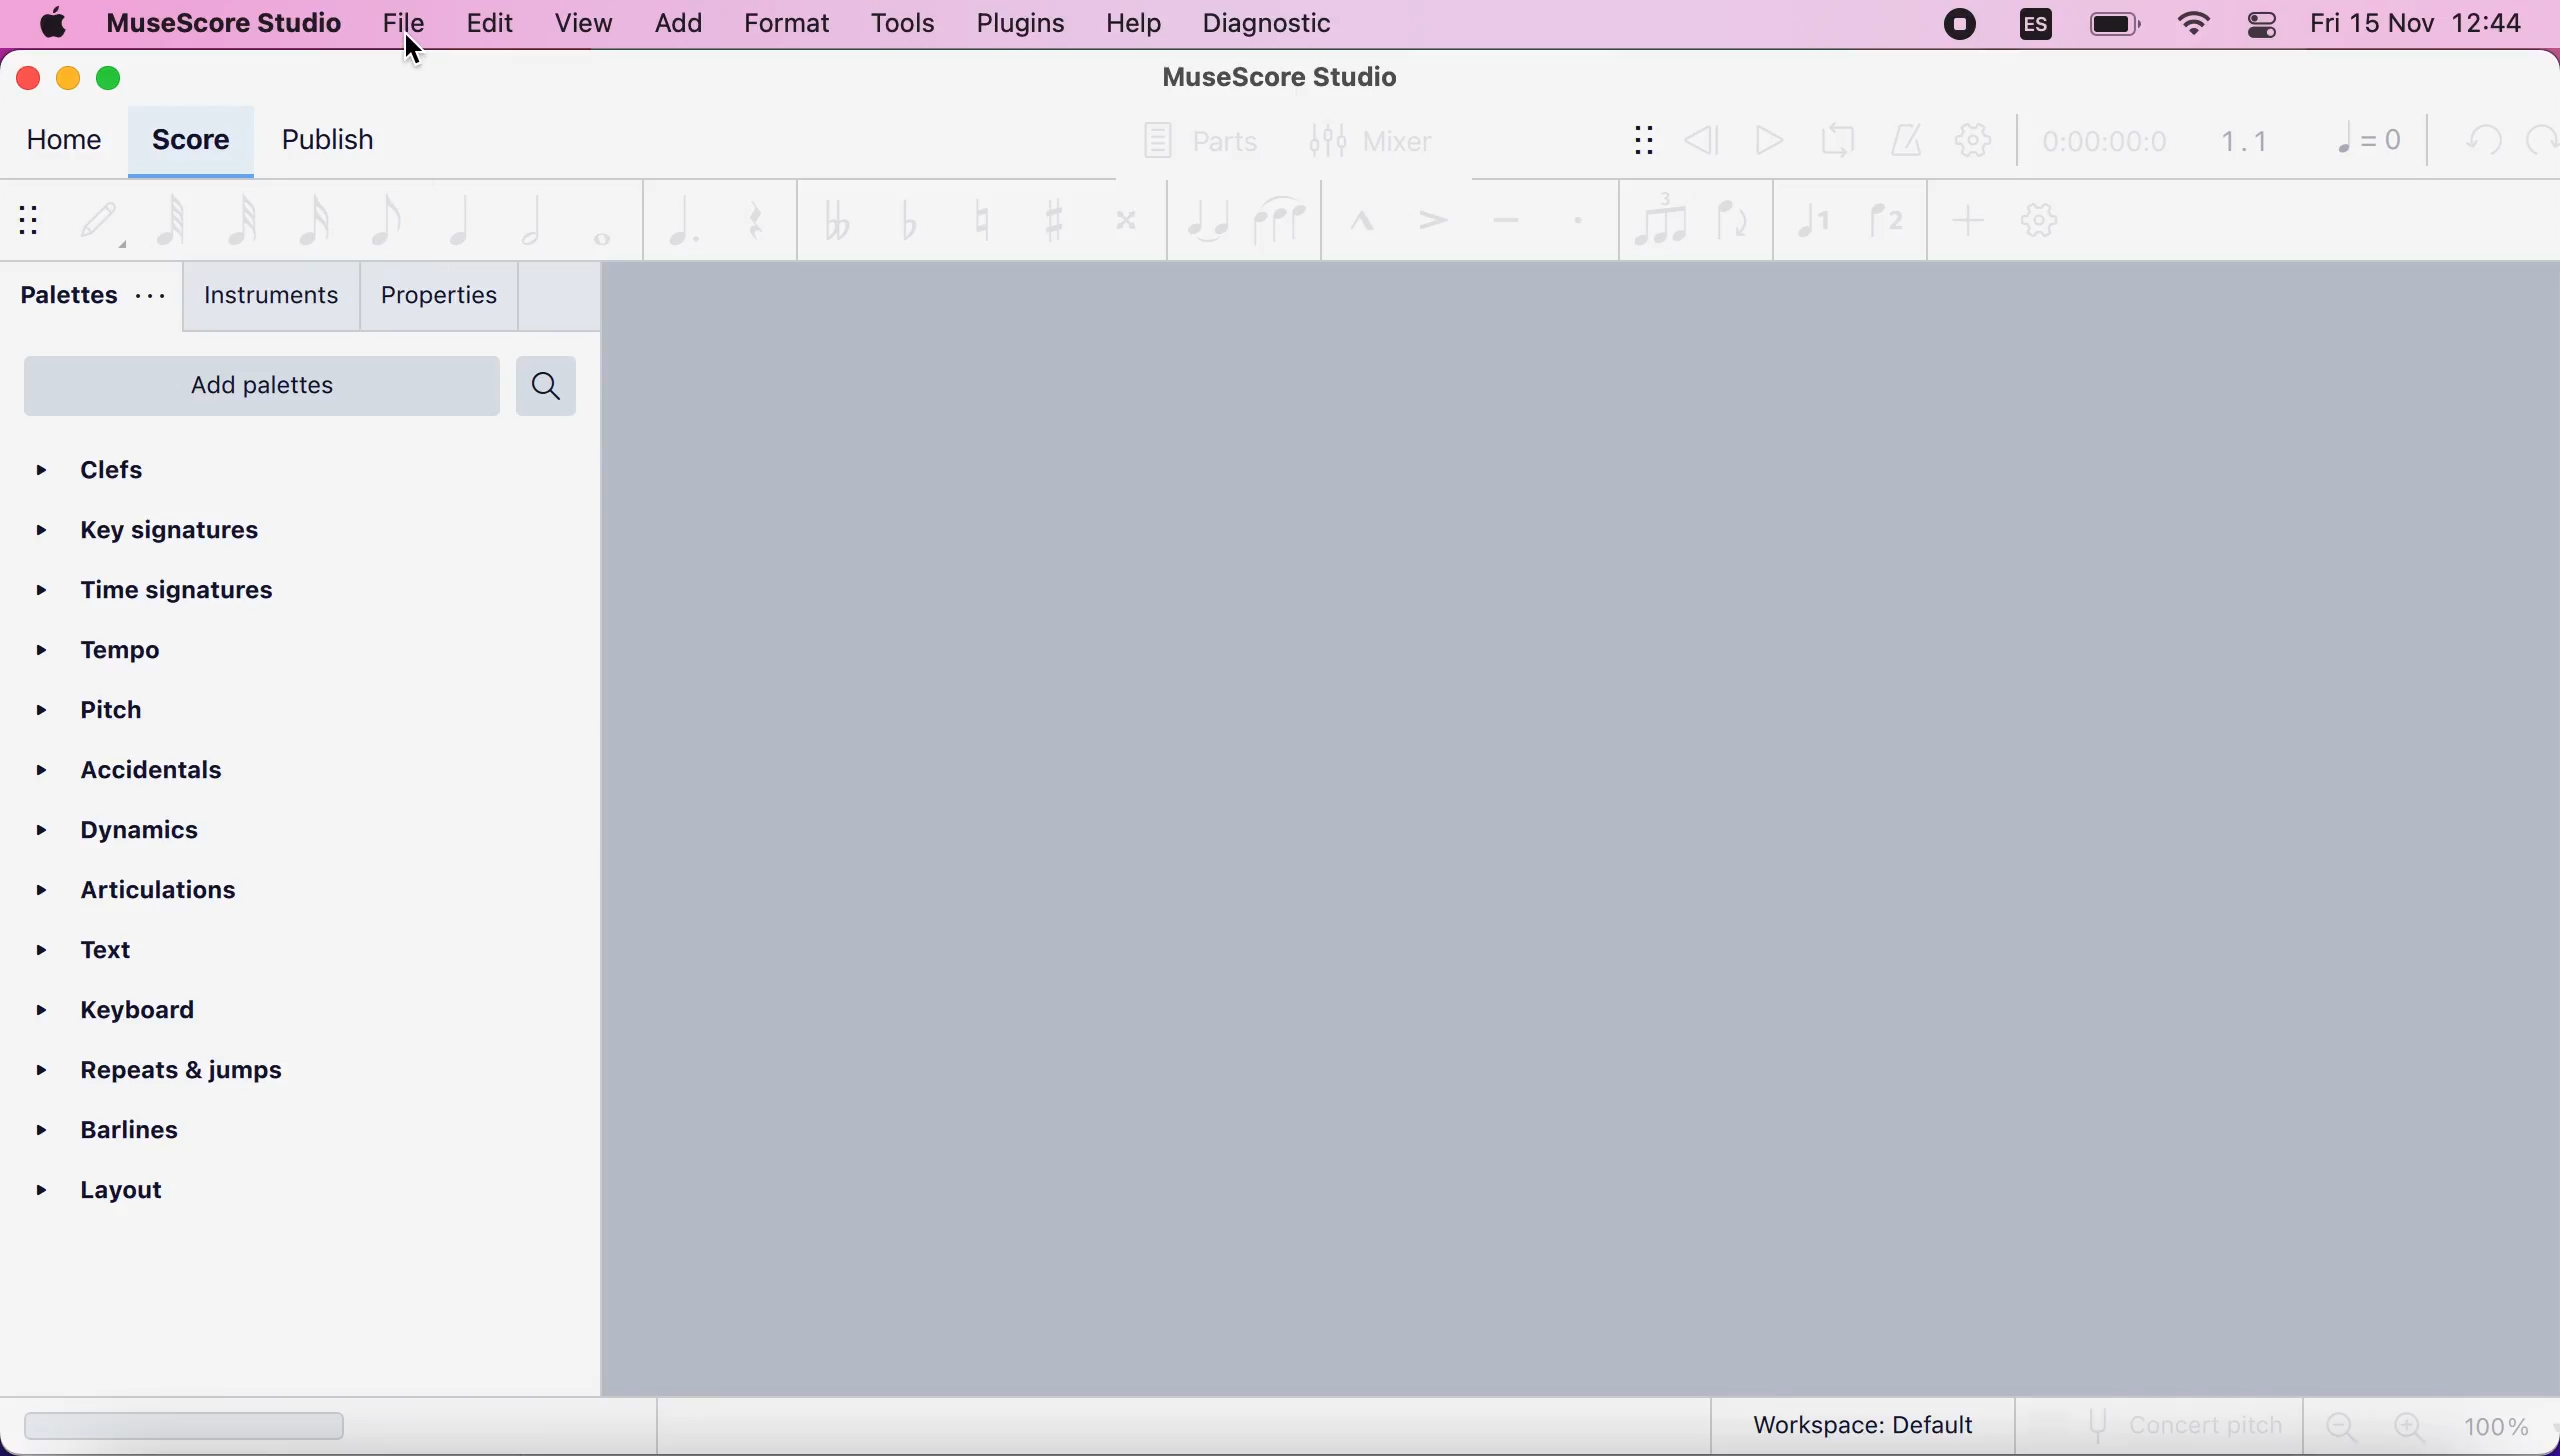  What do you see at coordinates (970, 219) in the screenshot?
I see `toggle natural` at bounding box center [970, 219].